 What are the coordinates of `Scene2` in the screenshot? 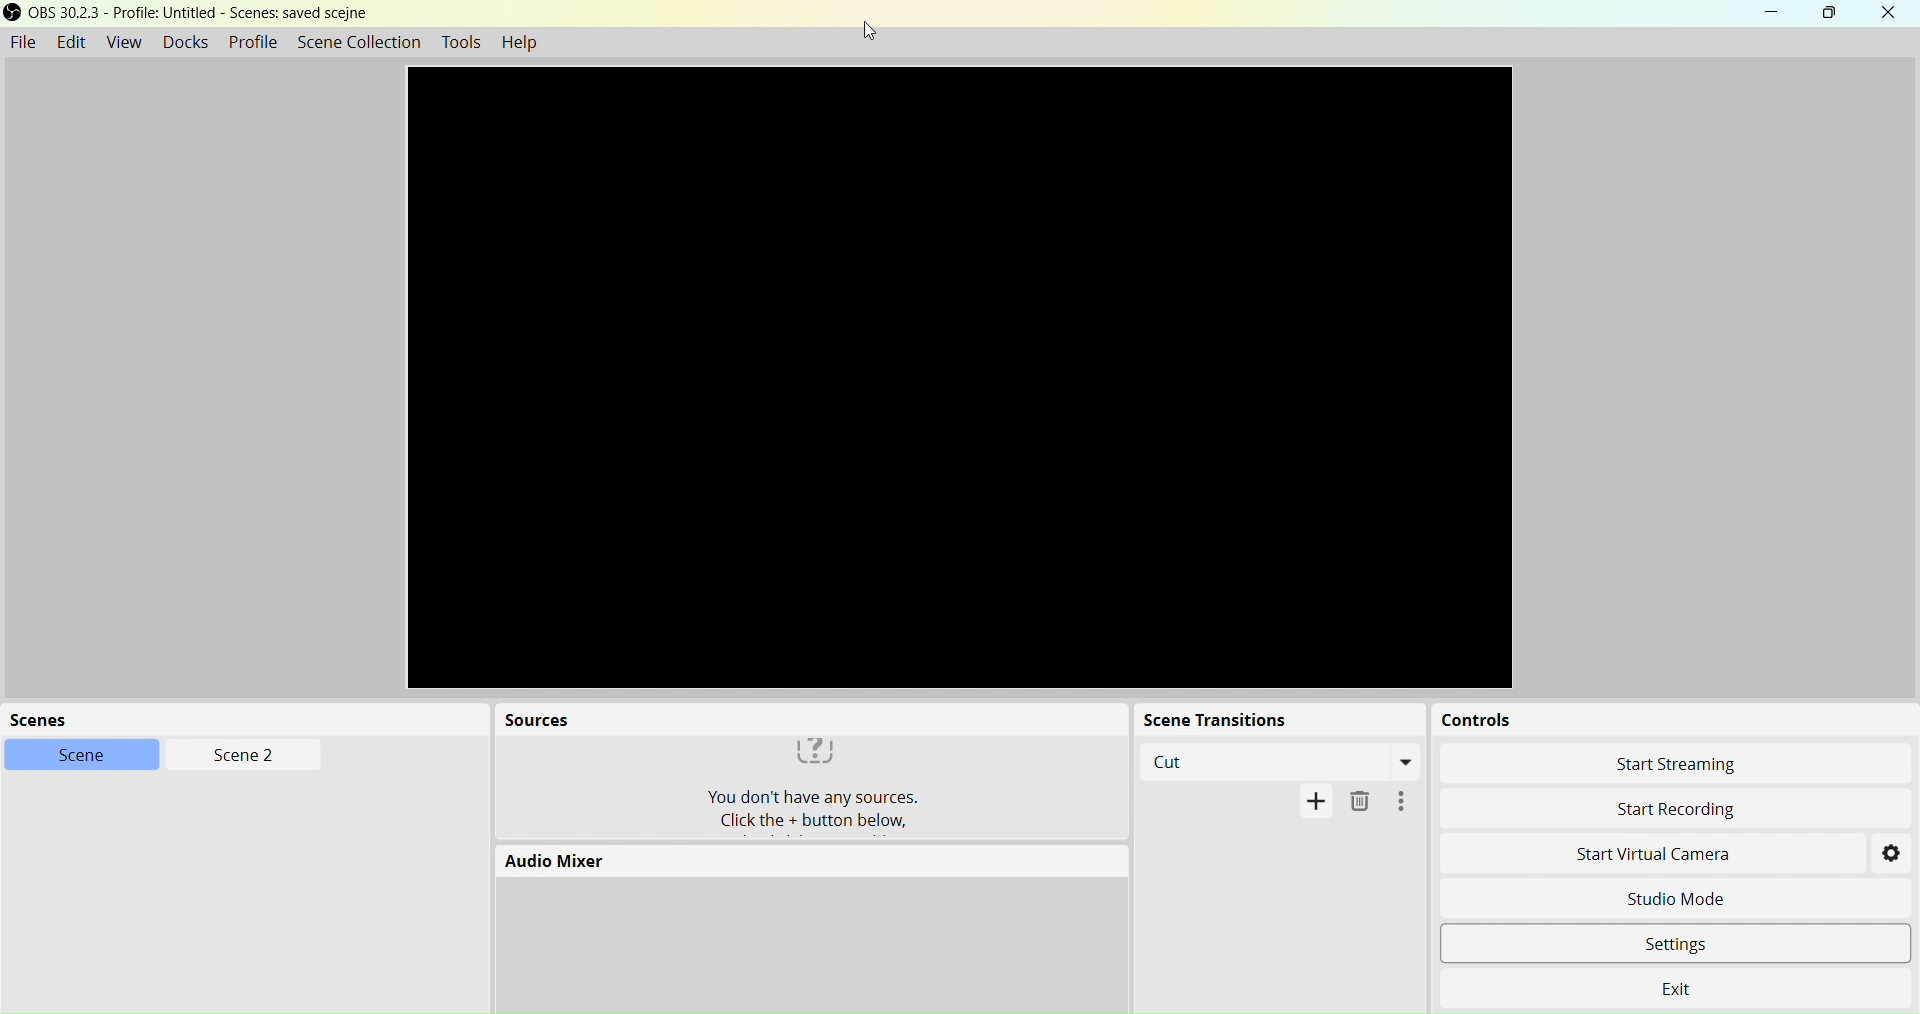 It's located at (236, 754).